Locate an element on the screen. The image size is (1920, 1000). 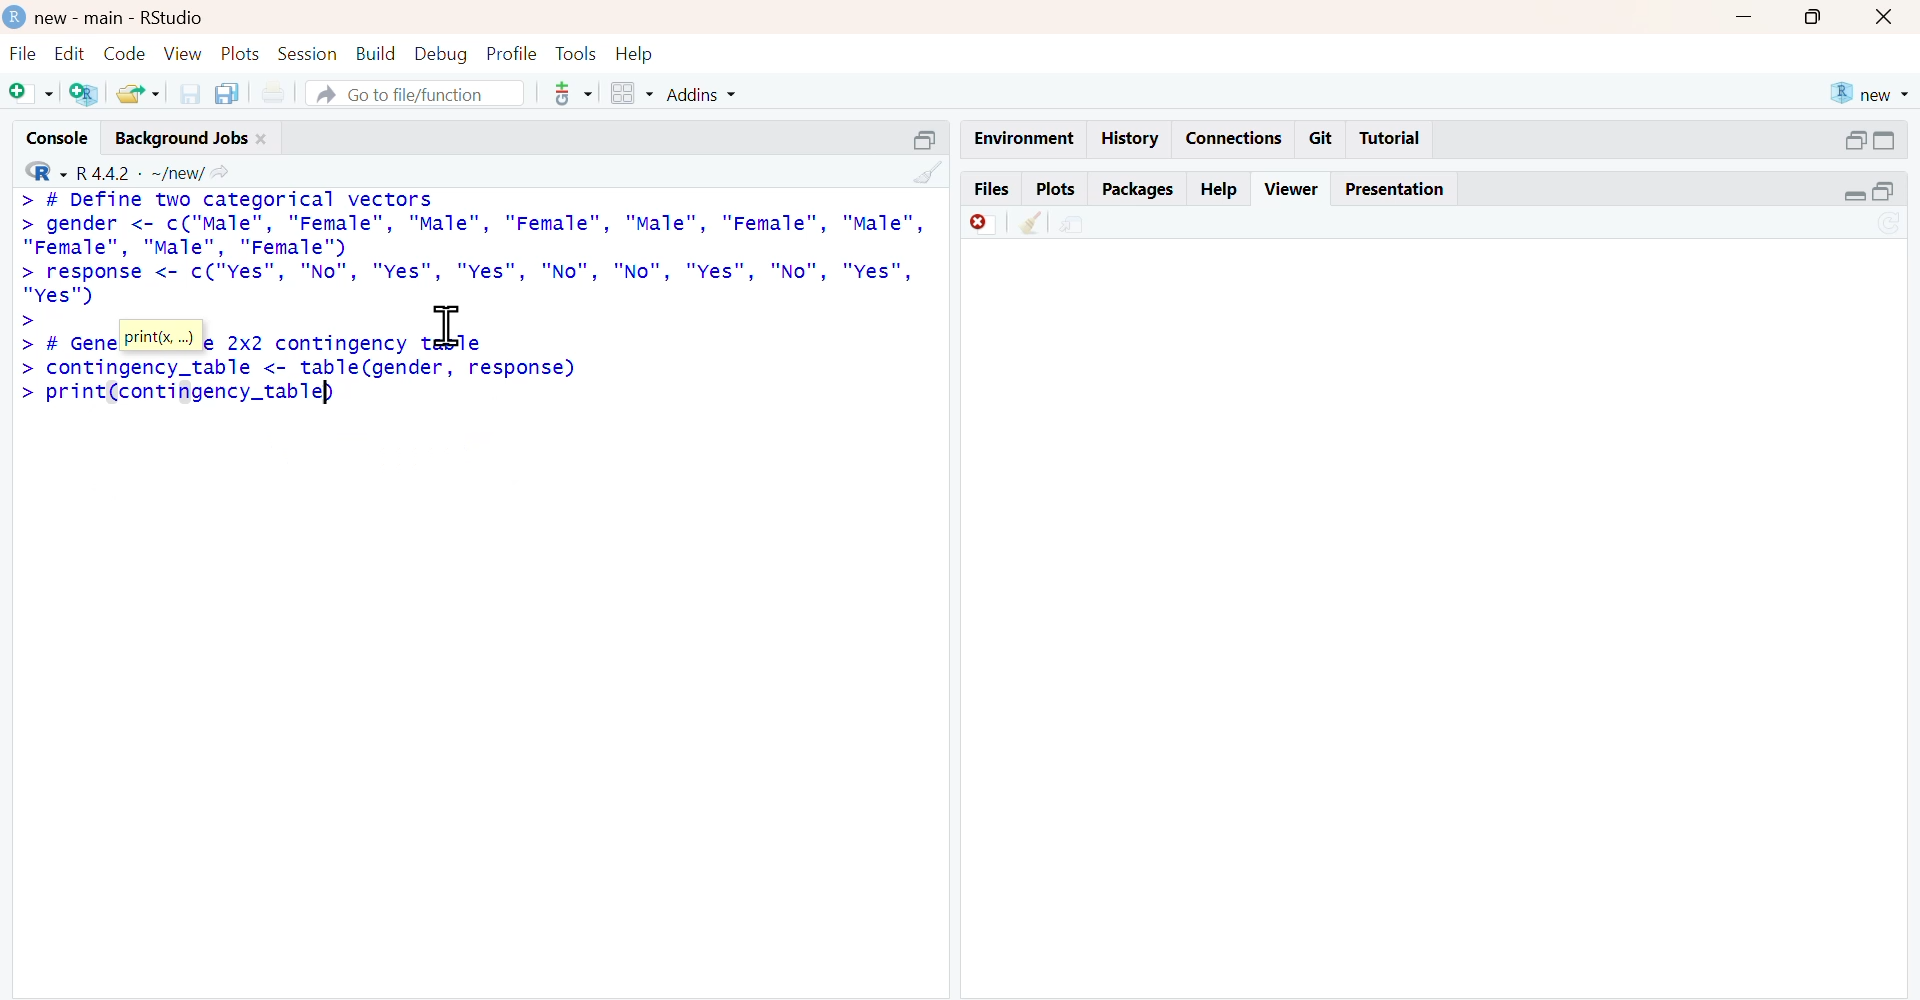
add R file is located at coordinates (87, 94).